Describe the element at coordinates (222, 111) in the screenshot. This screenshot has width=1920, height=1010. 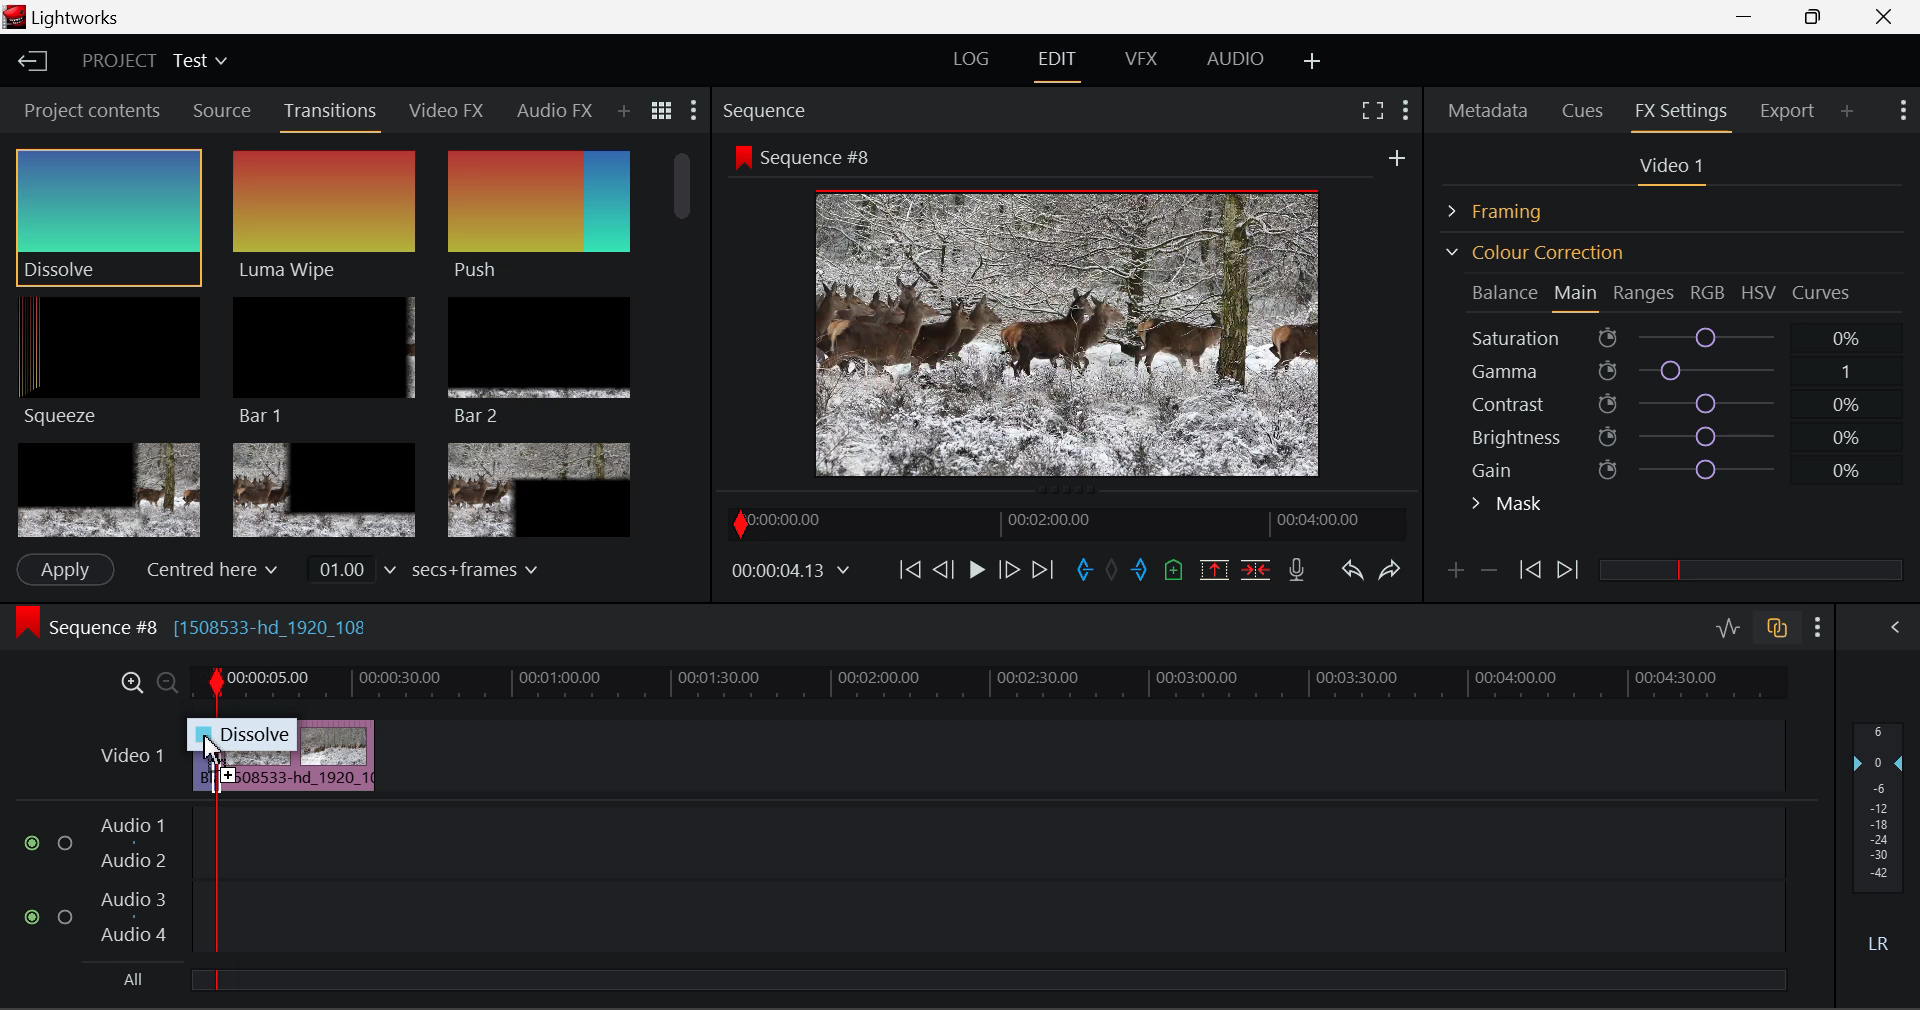
I see `Source` at that location.